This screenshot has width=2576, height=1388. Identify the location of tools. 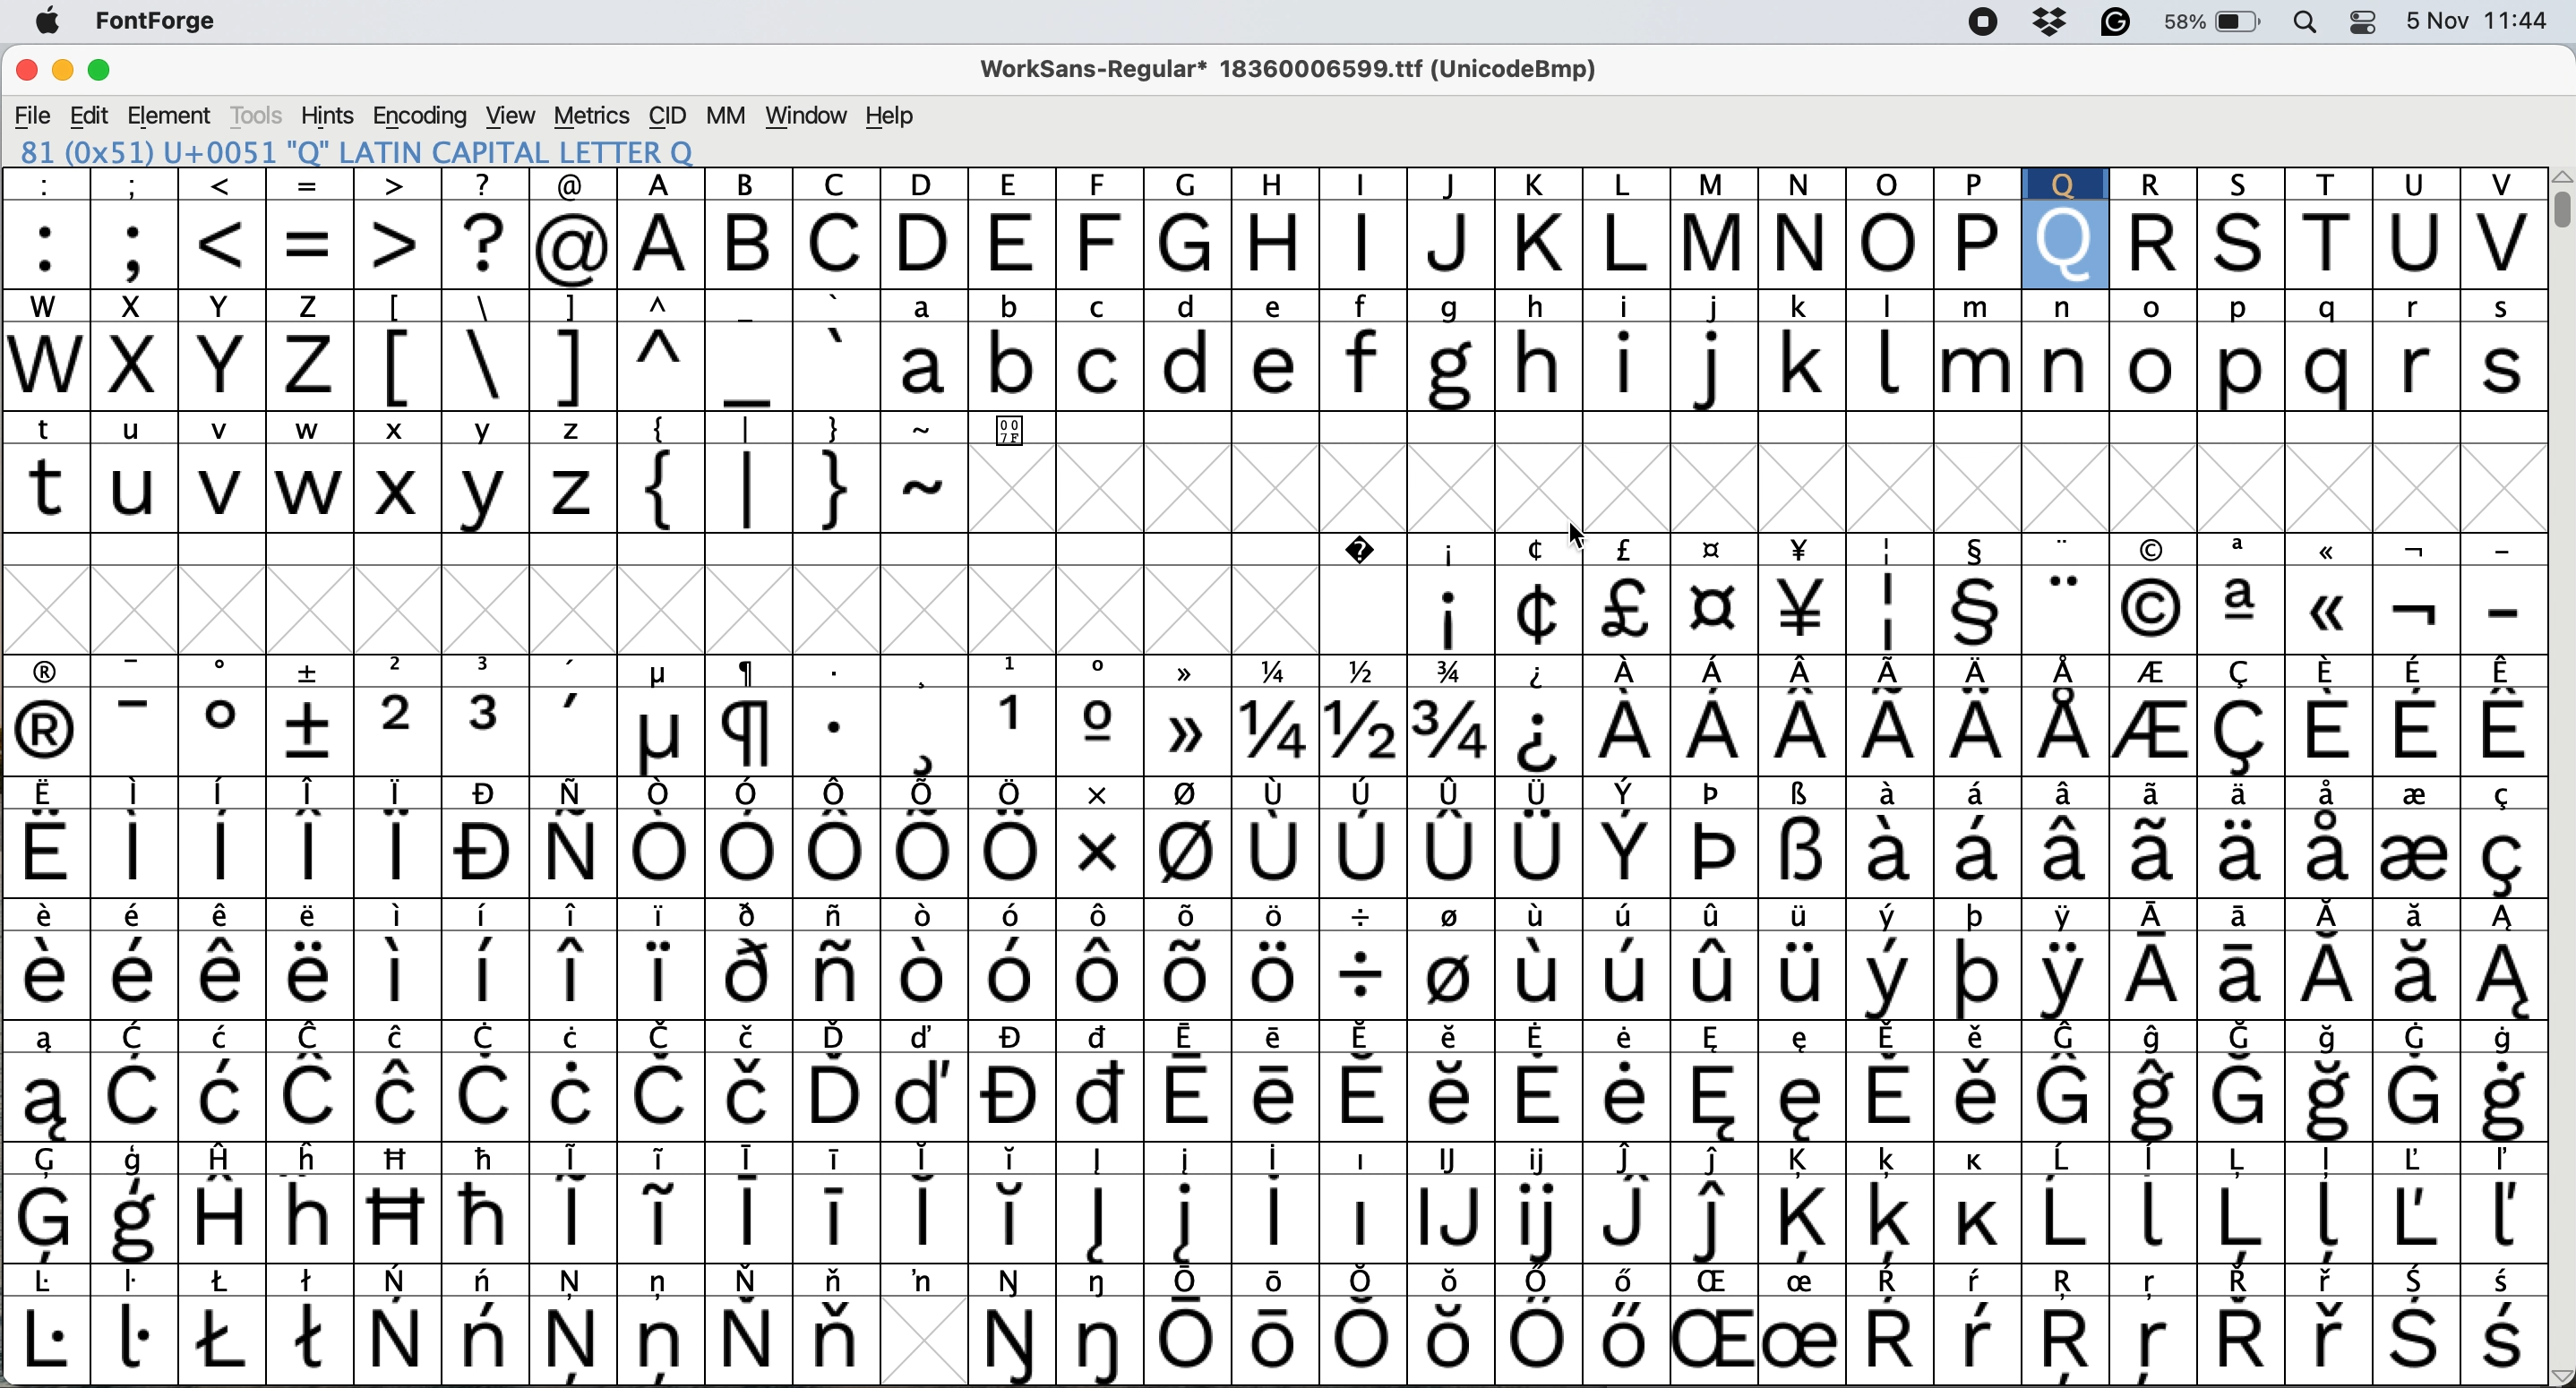
(261, 112).